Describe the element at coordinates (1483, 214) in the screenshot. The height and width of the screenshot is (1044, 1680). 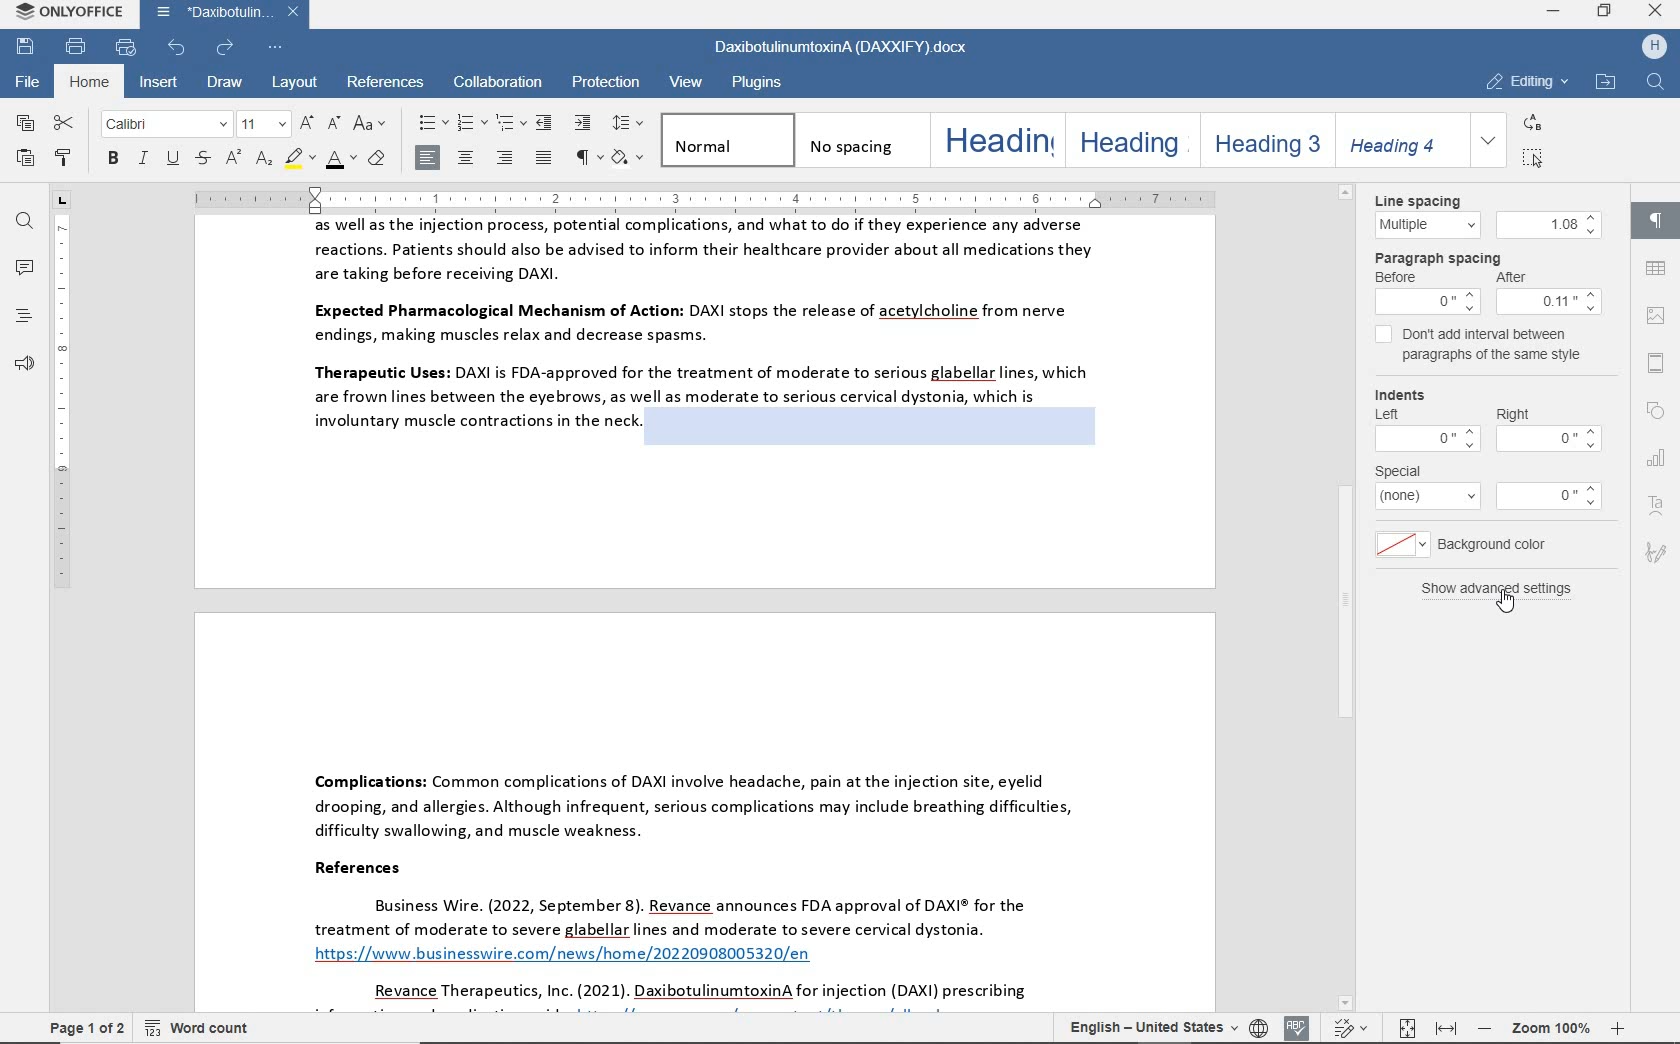
I see `line spacing` at that location.